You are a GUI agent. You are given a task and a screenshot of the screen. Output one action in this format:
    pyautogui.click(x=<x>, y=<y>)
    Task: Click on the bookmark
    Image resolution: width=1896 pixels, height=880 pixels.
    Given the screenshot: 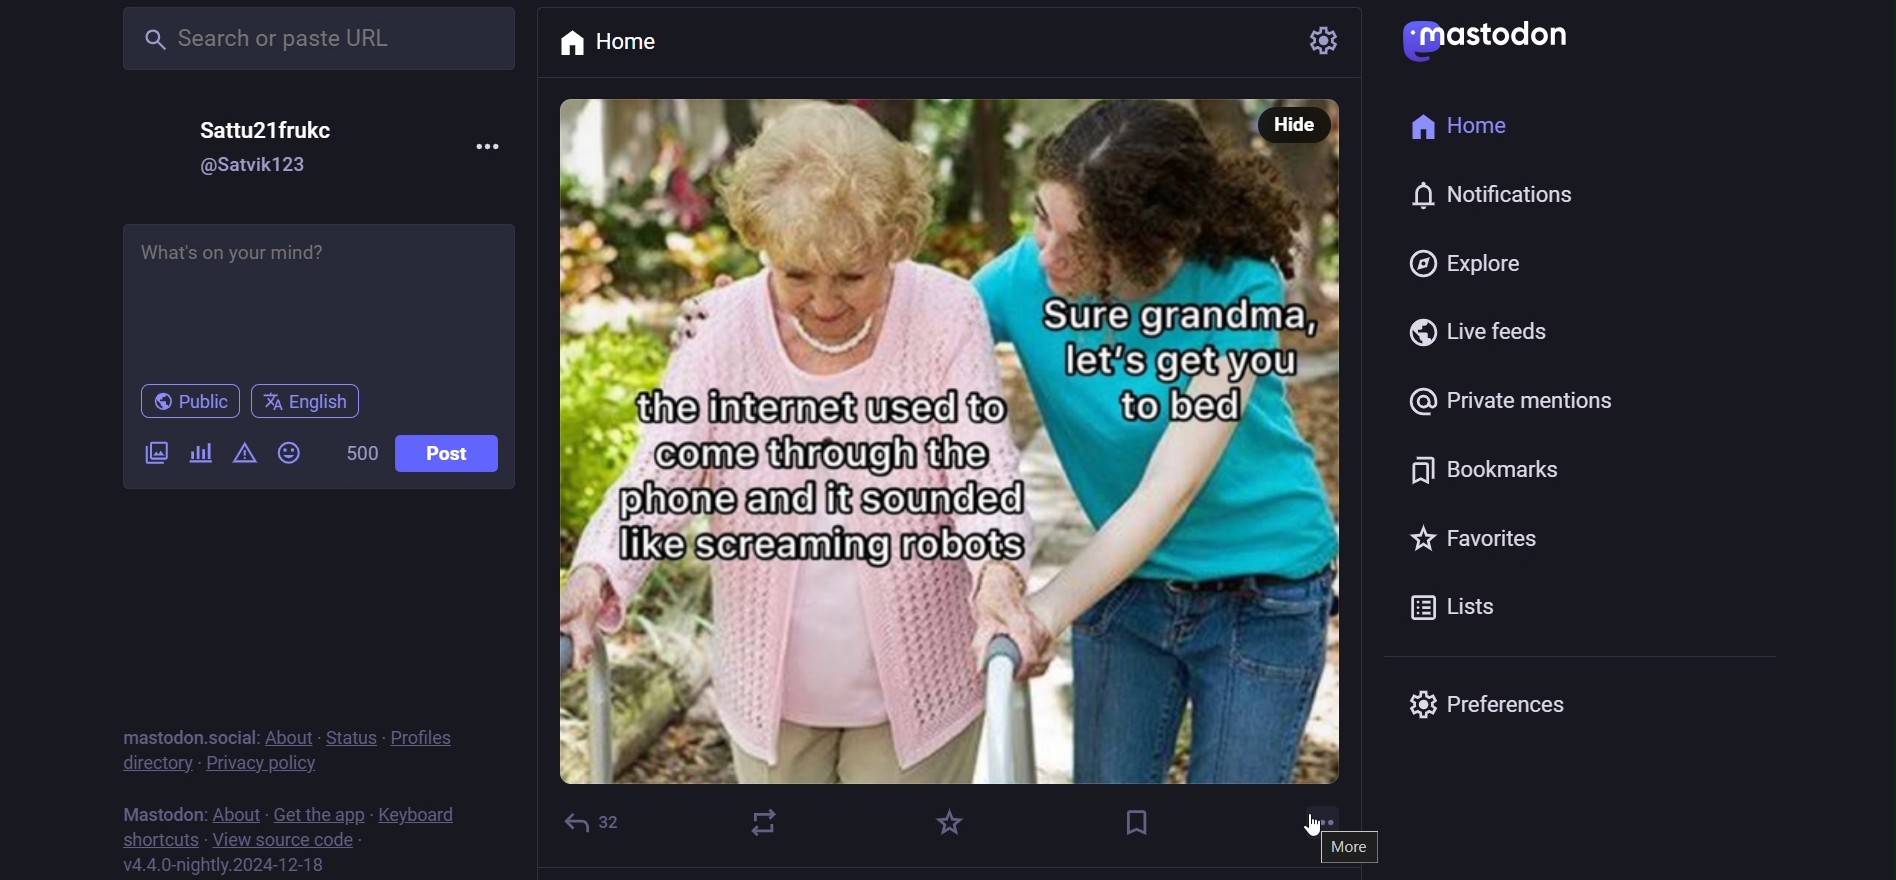 What is the action you would take?
    pyautogui.click(x=1141, y=821)
    